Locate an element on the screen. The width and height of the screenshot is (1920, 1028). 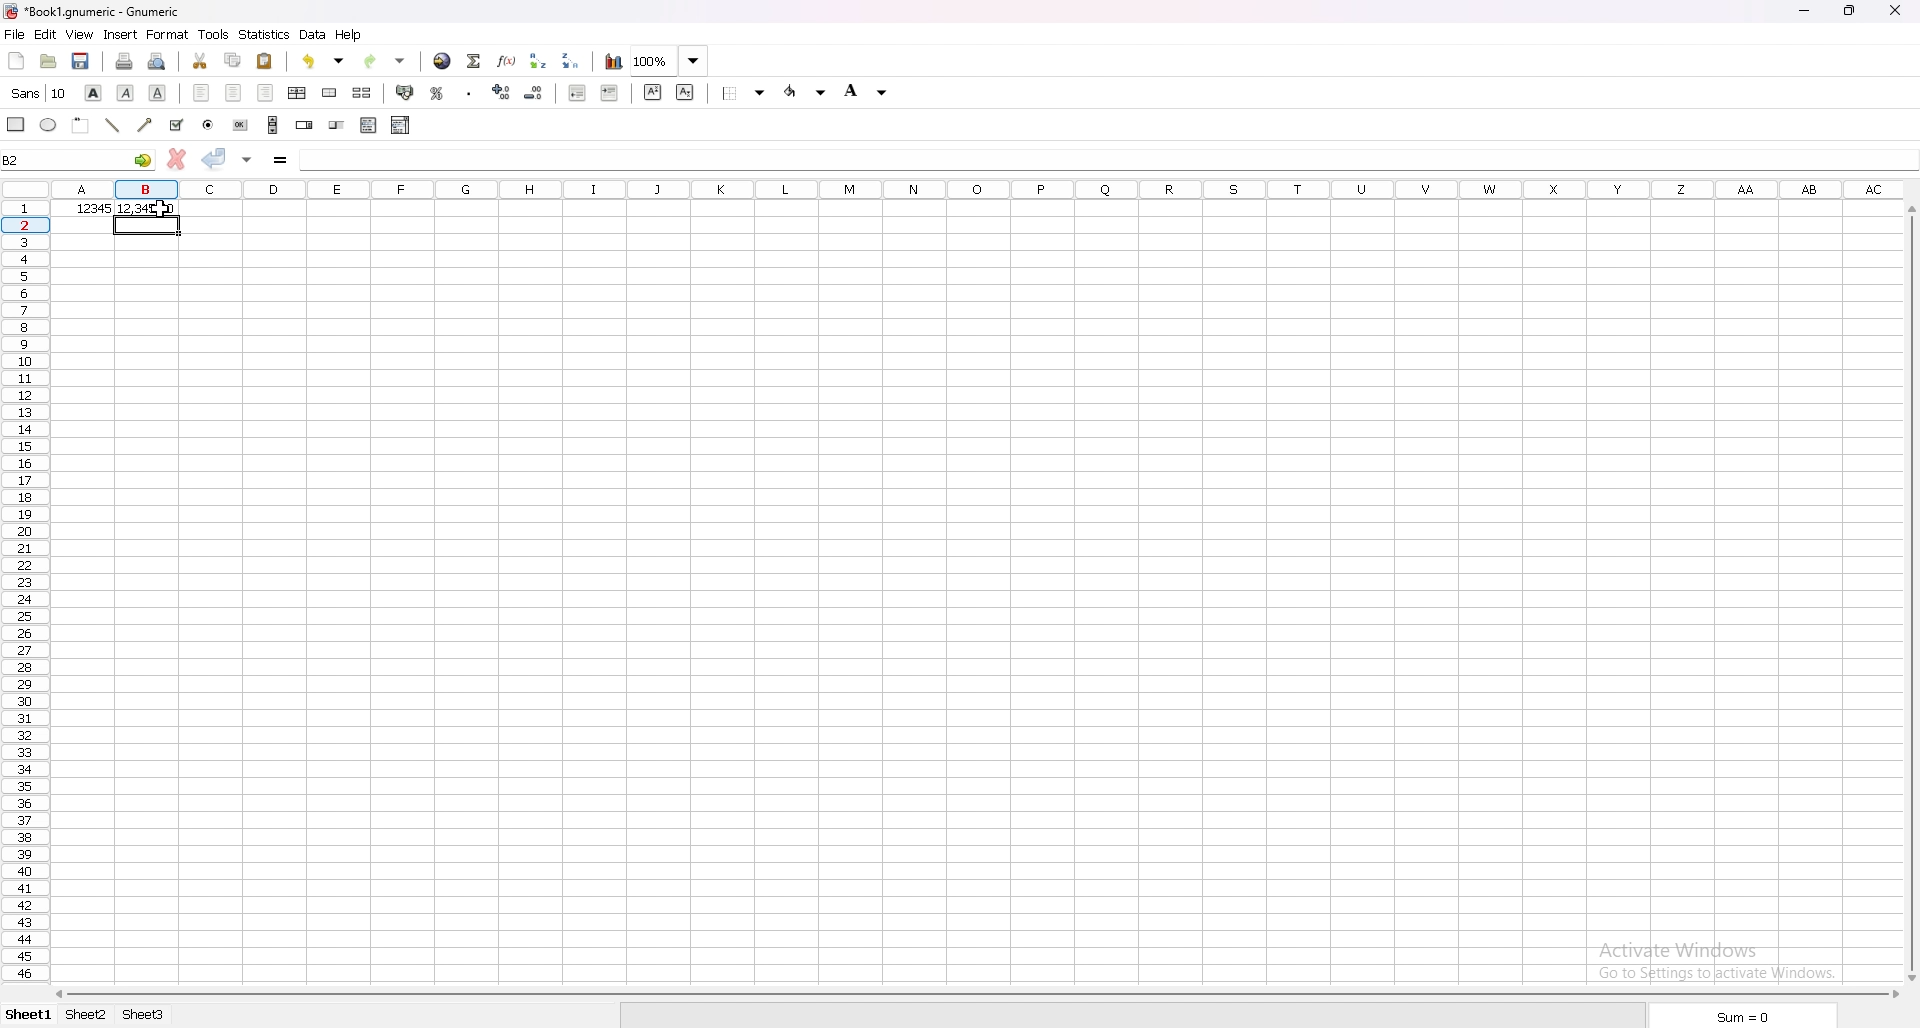
format is located at coordinates (167, 35).